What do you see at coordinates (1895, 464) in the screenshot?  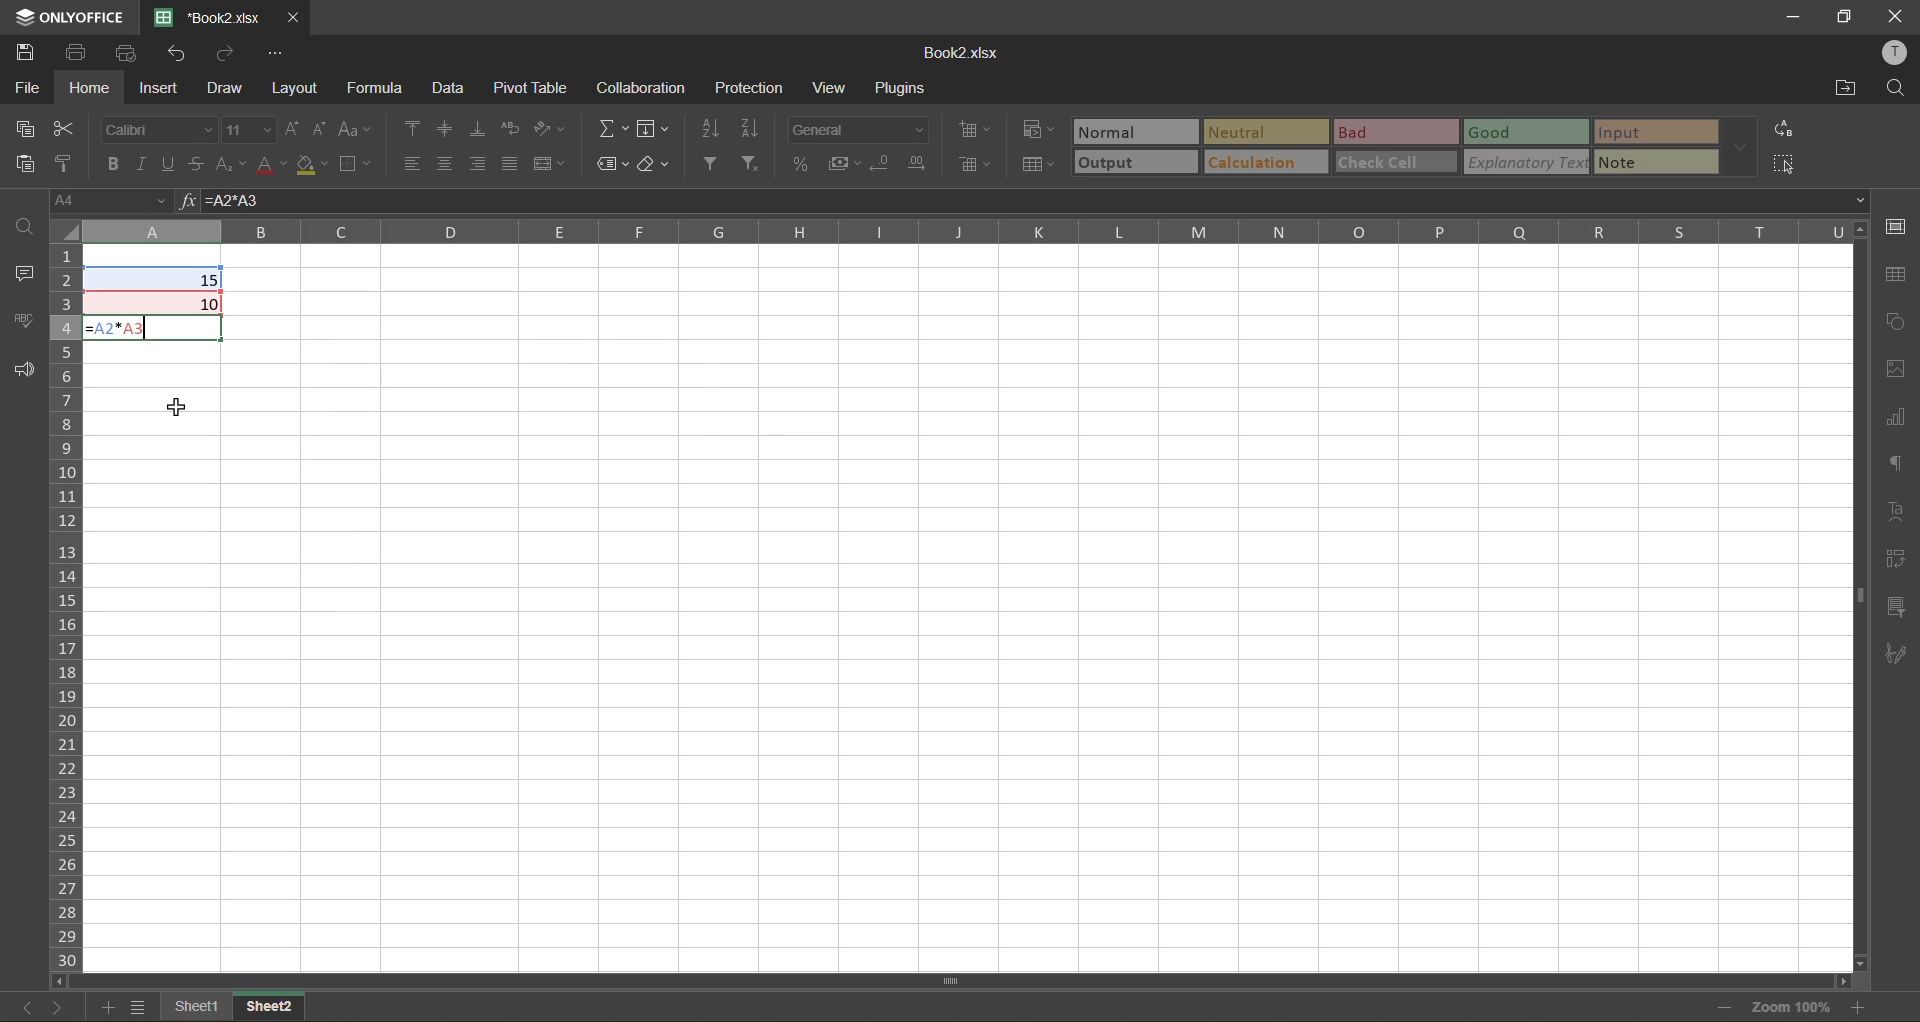 I see `paragraph` at bounding box center [1895, 464].